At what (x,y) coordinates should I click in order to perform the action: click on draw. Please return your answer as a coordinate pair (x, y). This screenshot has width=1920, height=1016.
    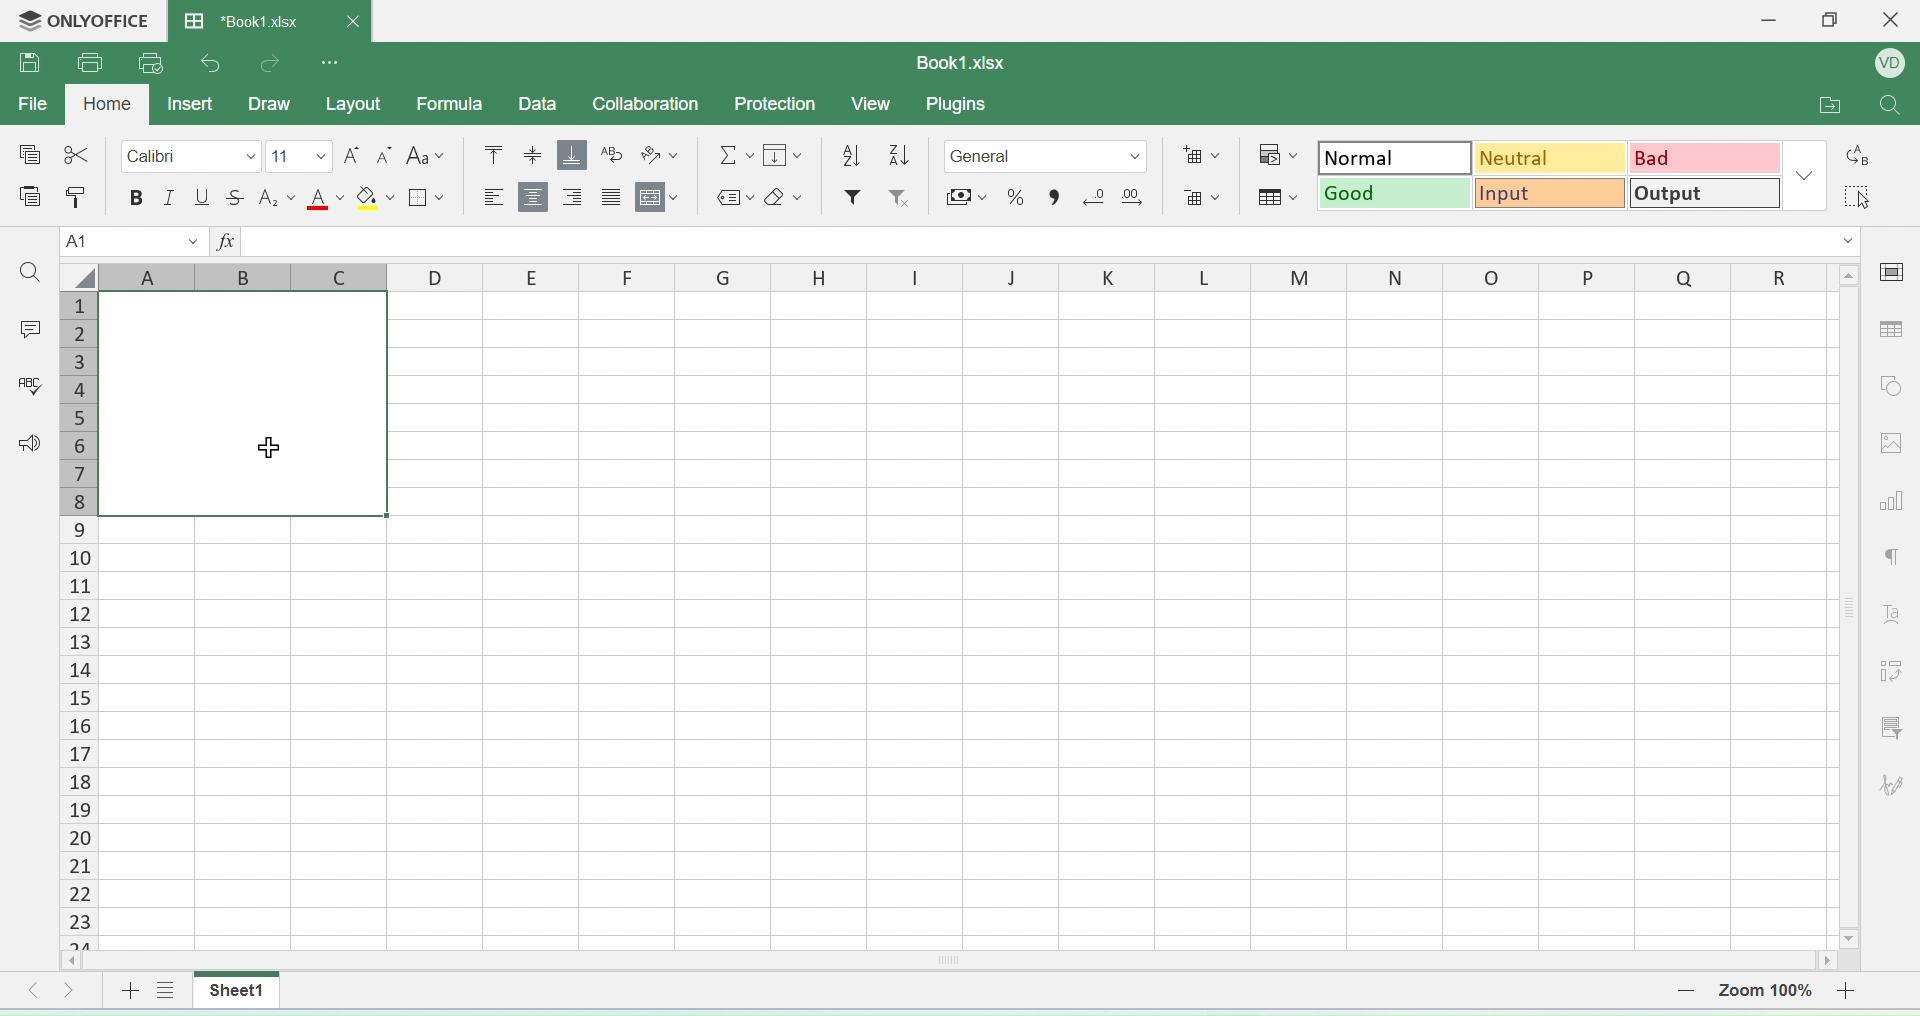
    Looking at the image, I should click on (271, 102).